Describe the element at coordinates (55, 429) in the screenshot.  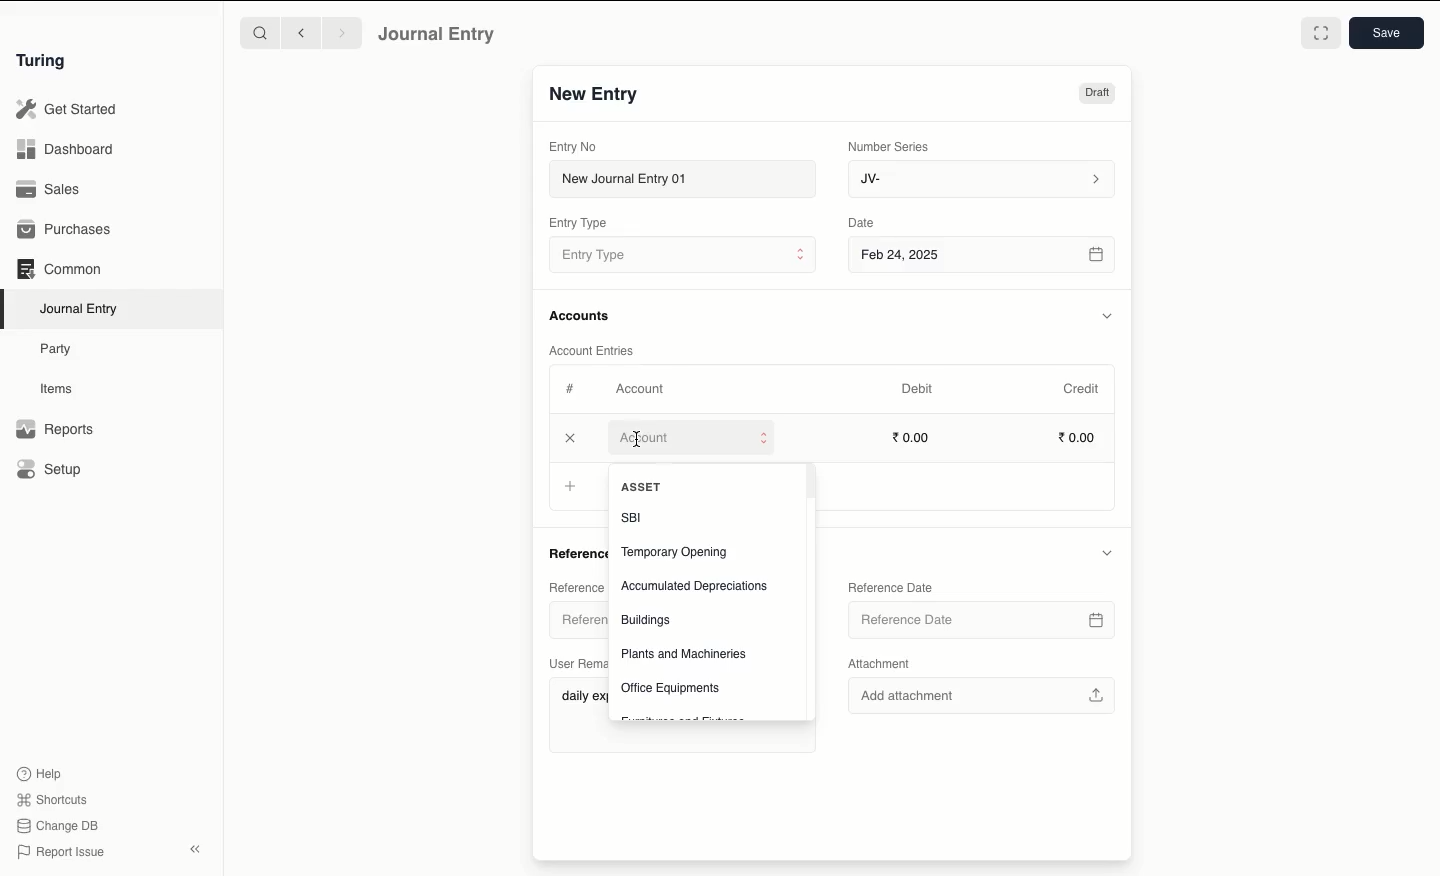
I see `Reports` at that location.